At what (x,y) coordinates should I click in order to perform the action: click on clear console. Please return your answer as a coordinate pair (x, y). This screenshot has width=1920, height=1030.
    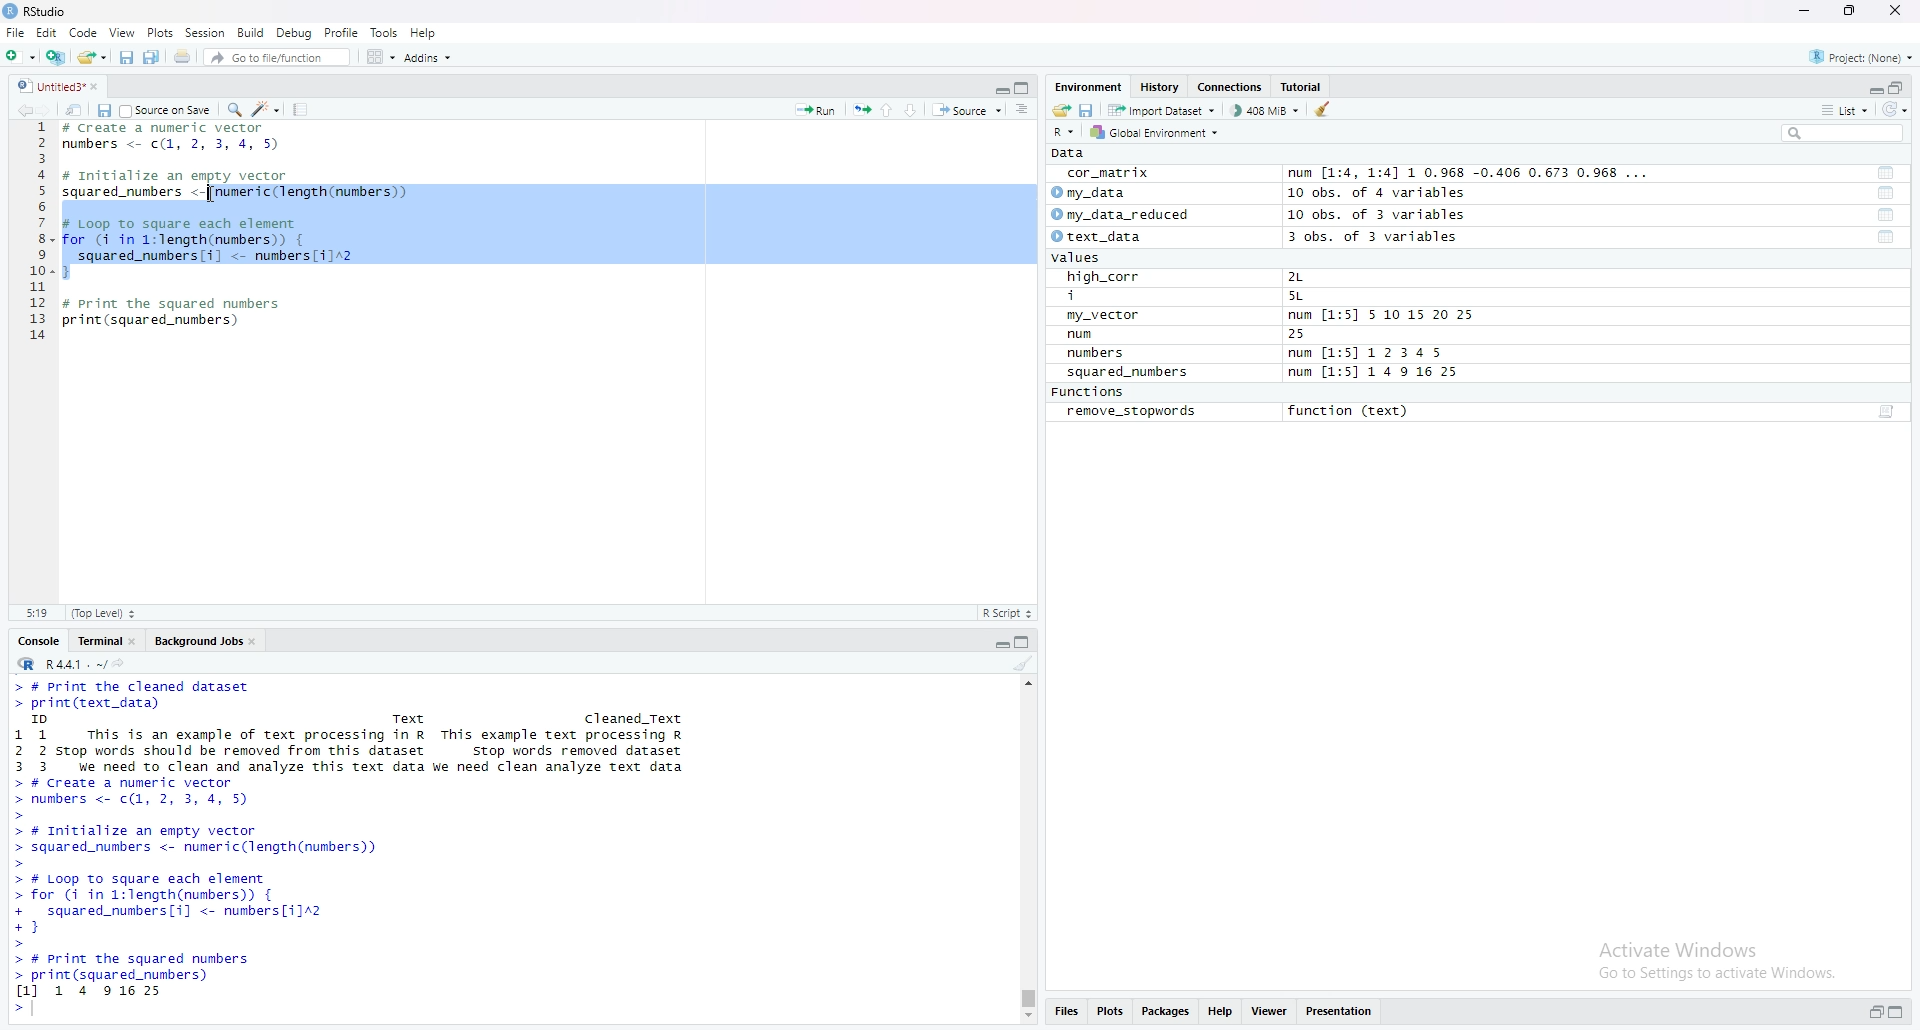
    Looking at the image, I should click on (1023, 663).